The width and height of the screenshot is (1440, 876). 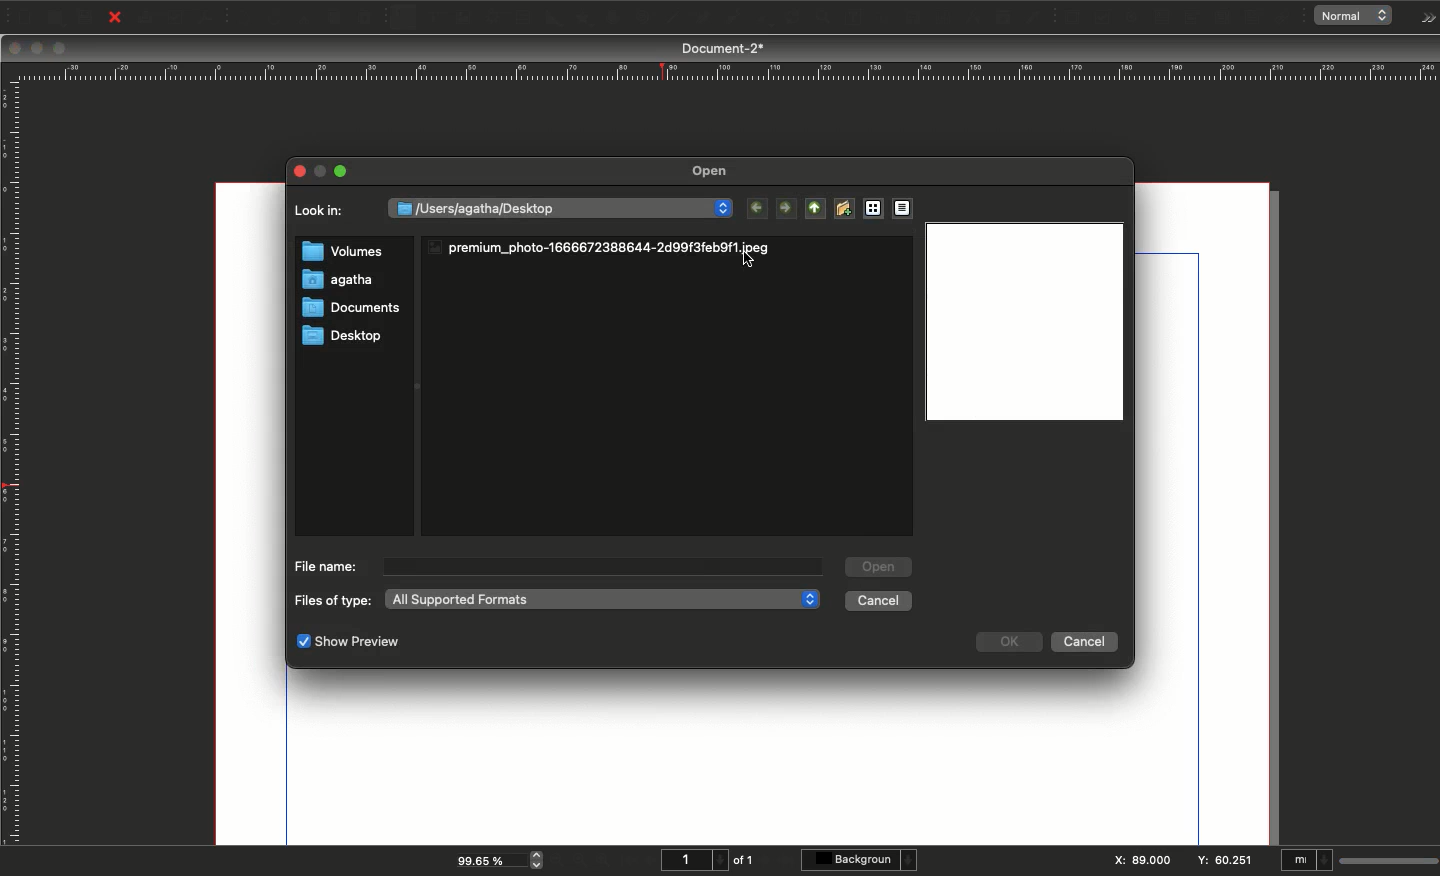 I want to click on PDF combo box, so click(x=1190, y=18).